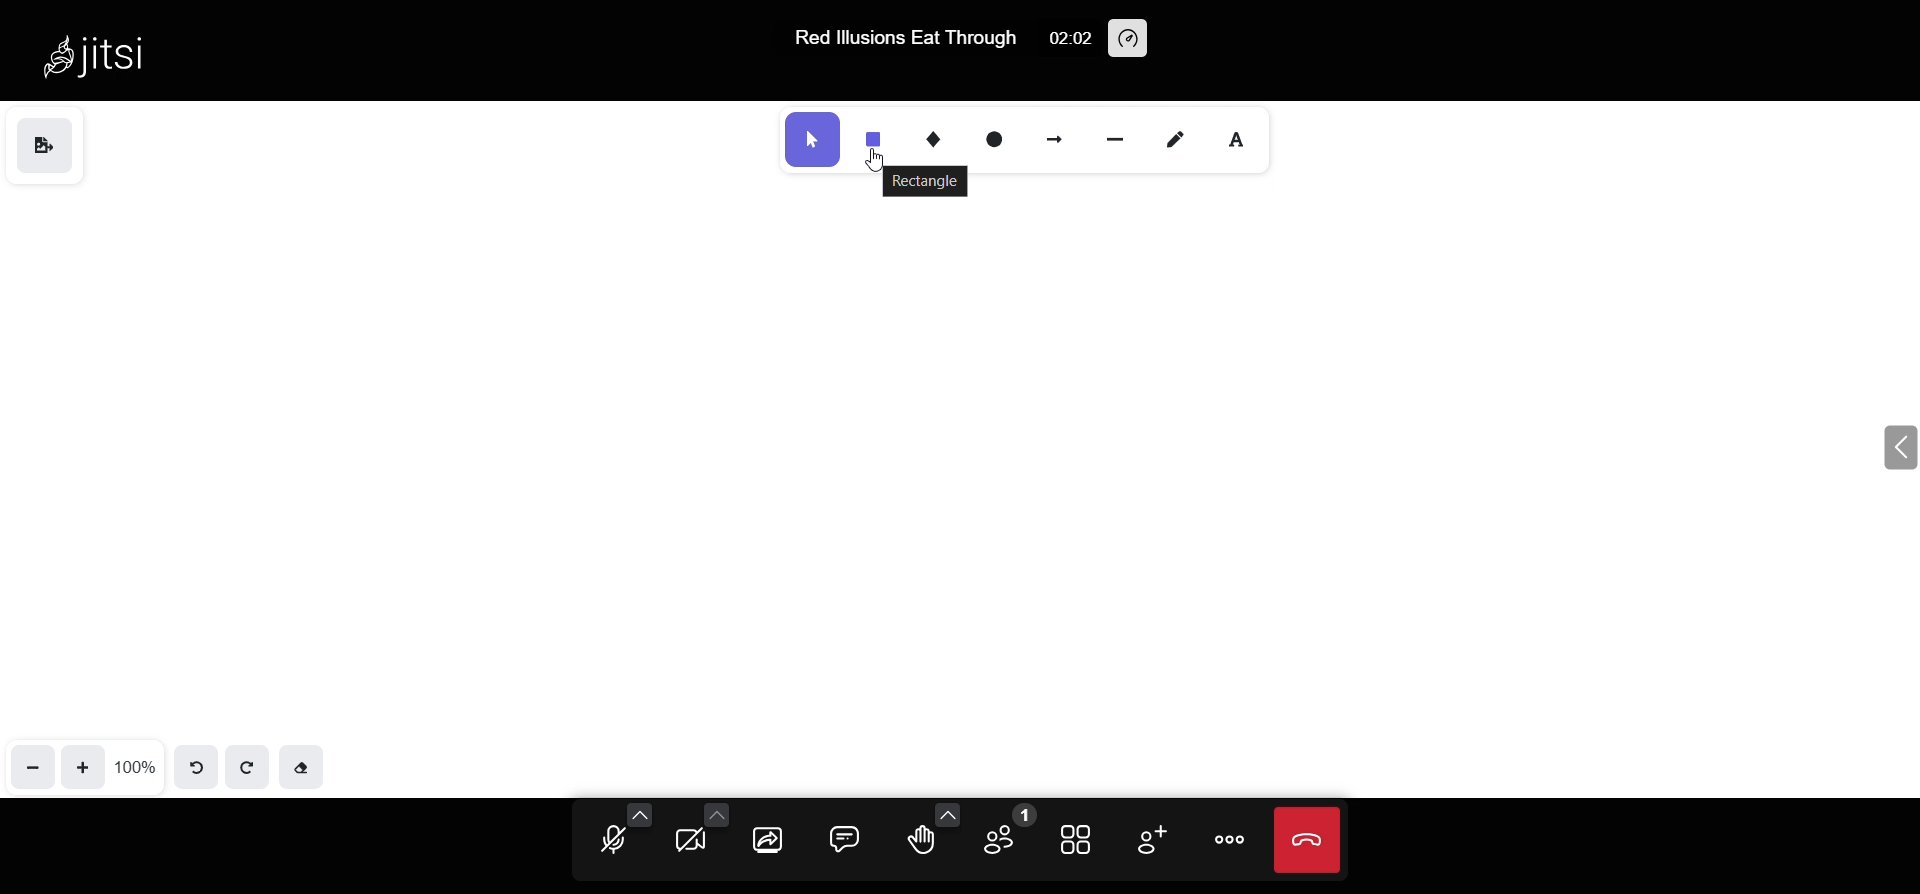 This screenshot has height=894, width=1920. I want to click on more emoji, so click(949, 813).